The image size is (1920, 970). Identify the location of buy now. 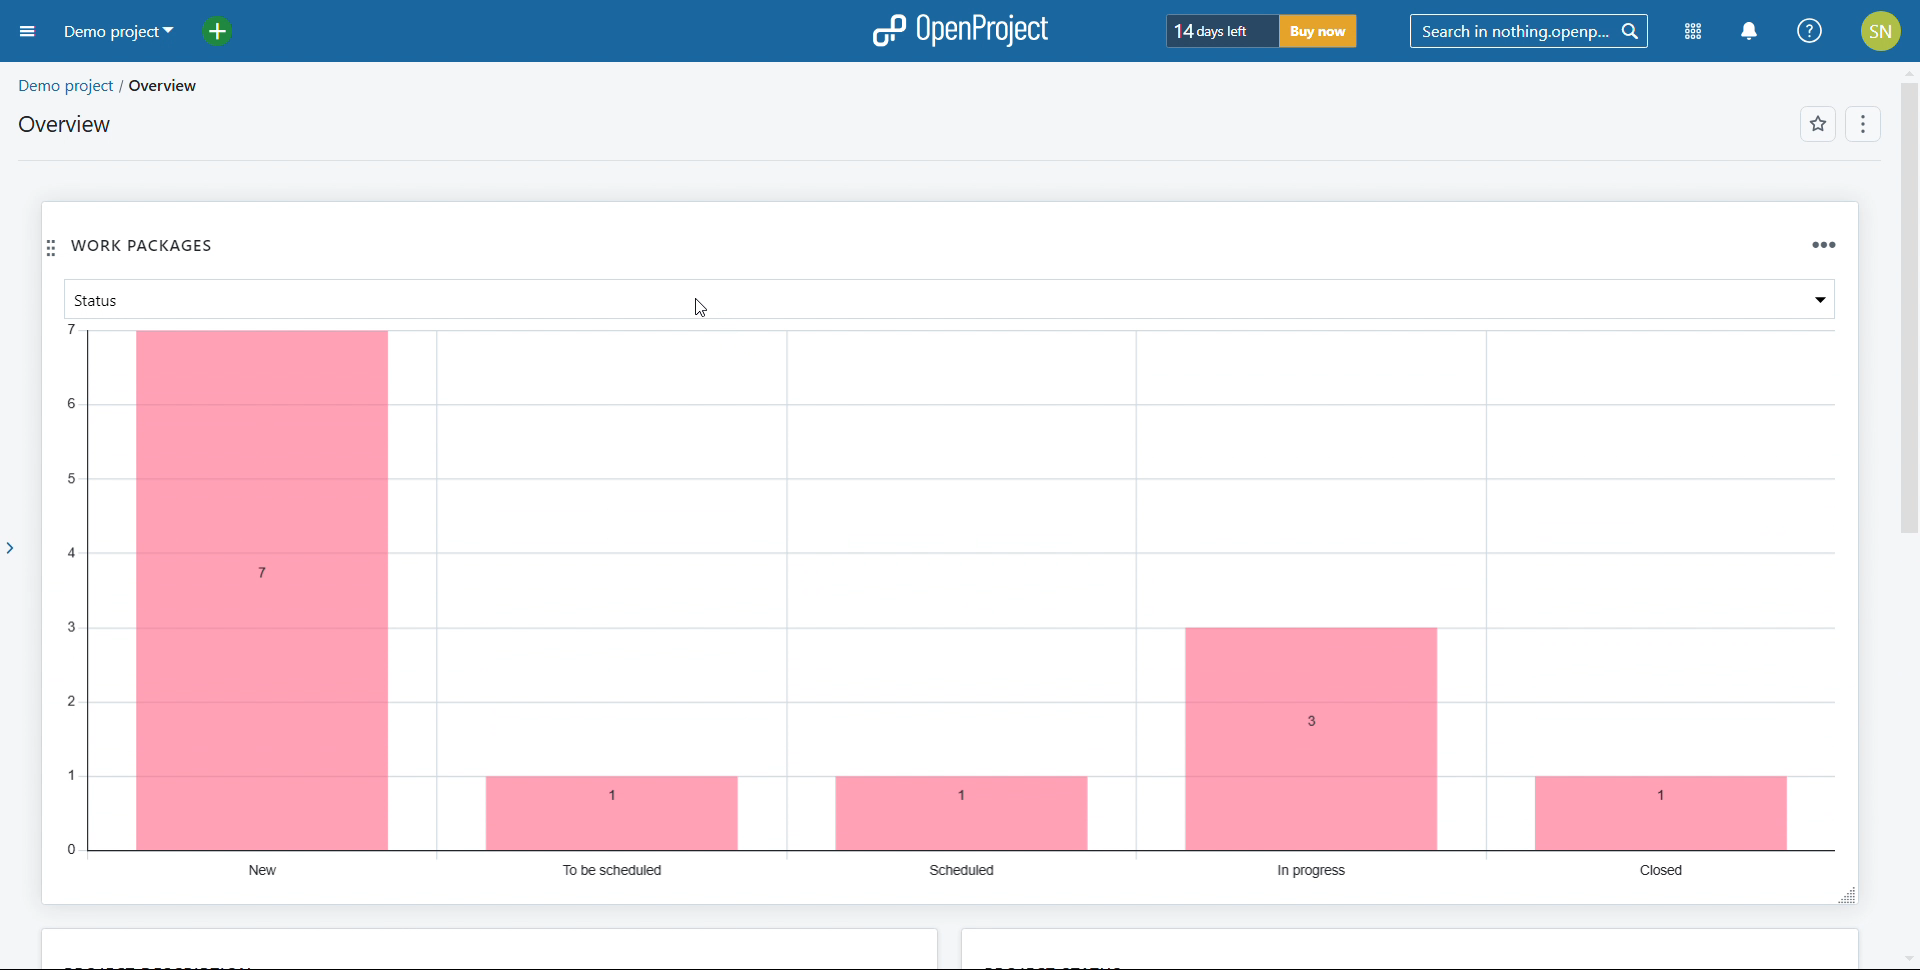
(1318, 31).